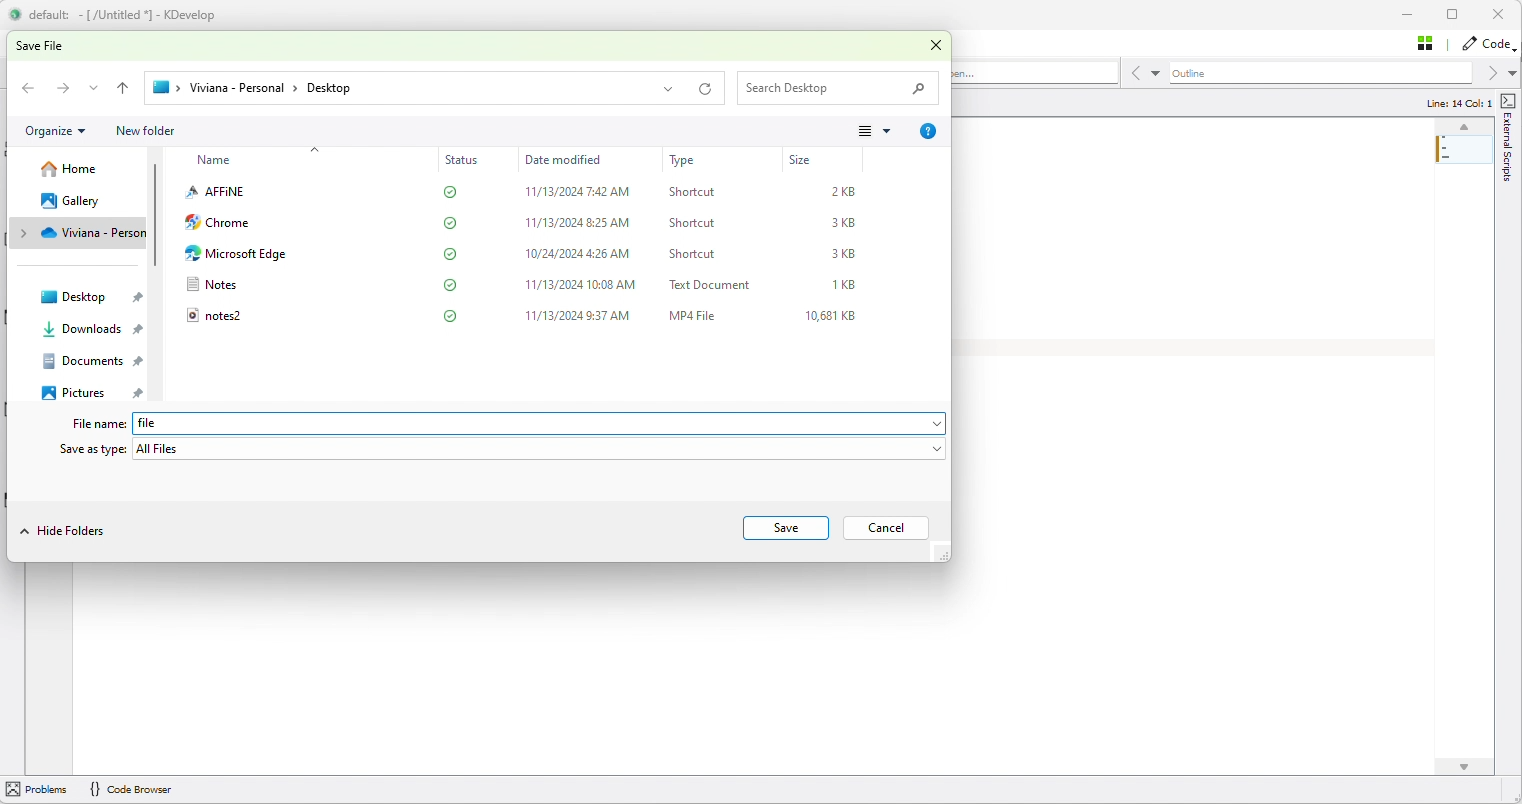  Describe the element at coordinates (216, 161) in the screenshot. I see `Name` at that location.